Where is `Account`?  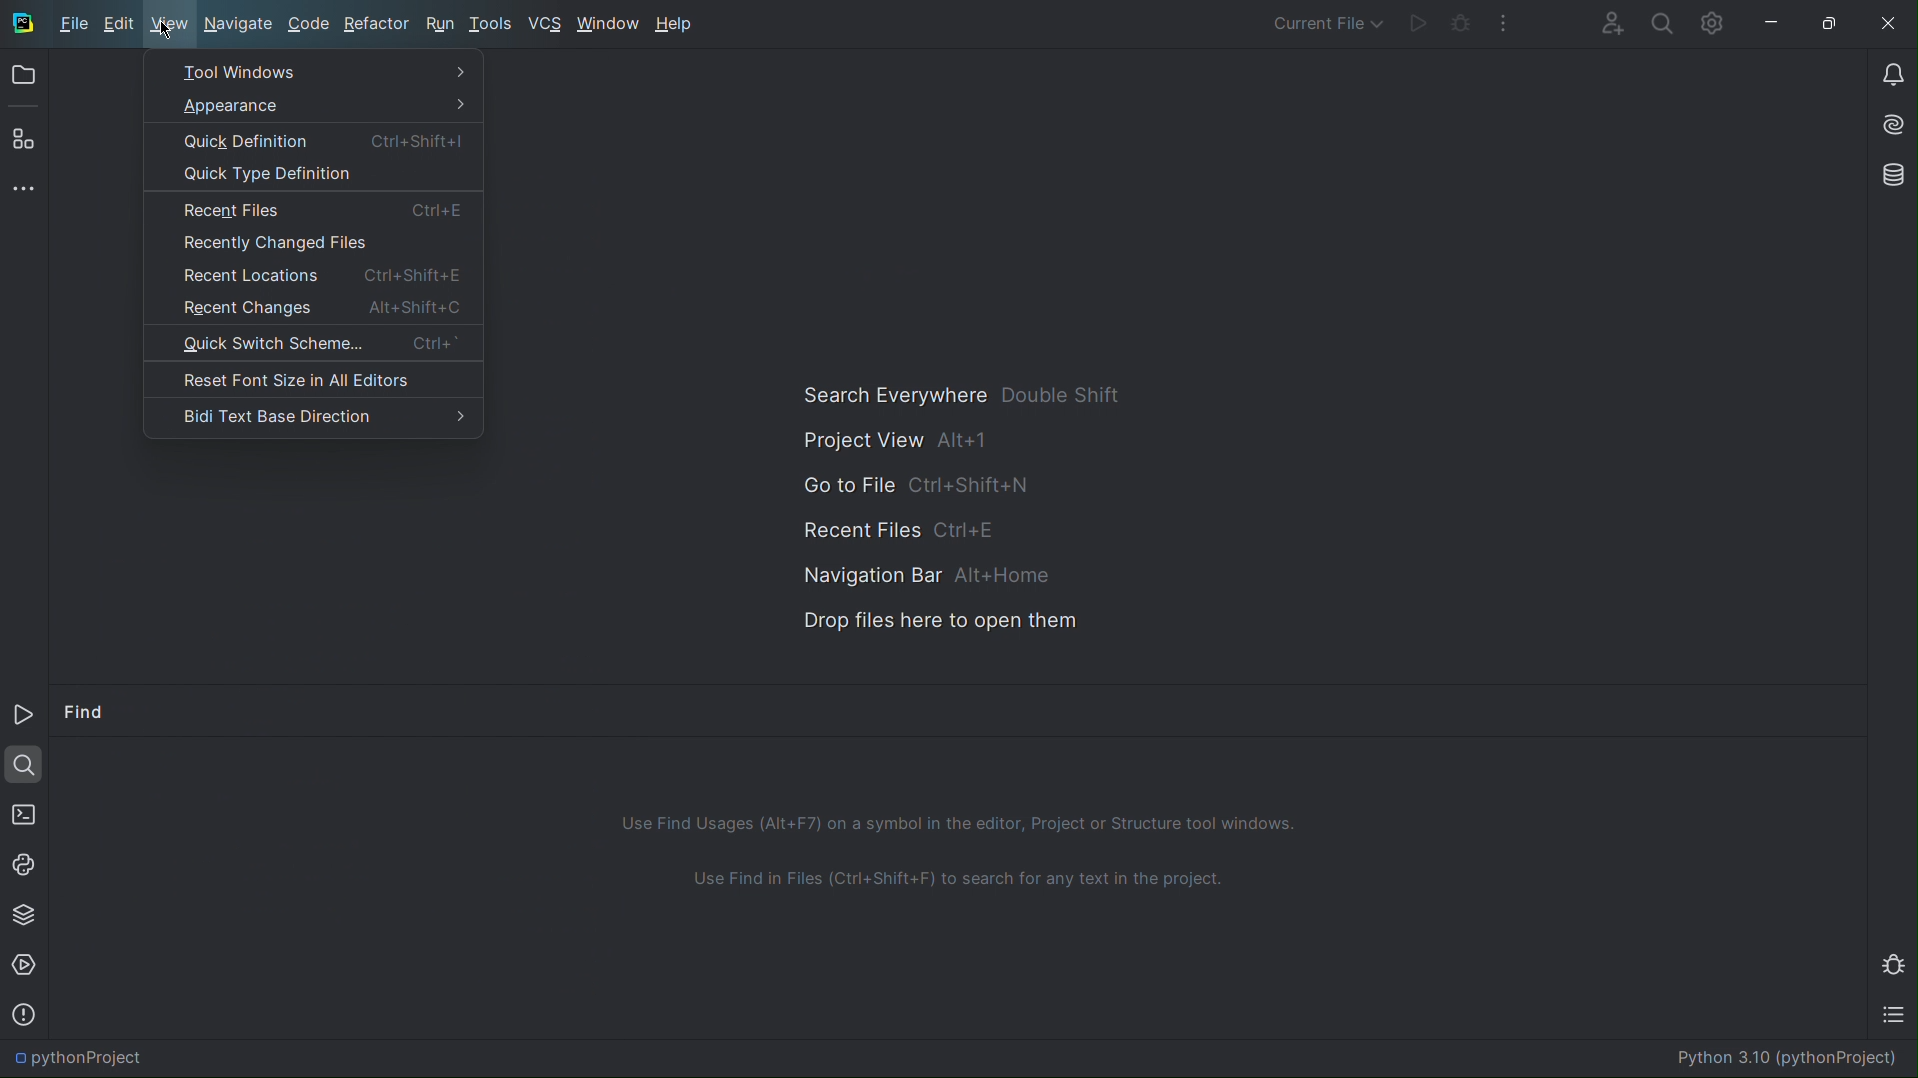
Account is located at coordinates (1610, 21).